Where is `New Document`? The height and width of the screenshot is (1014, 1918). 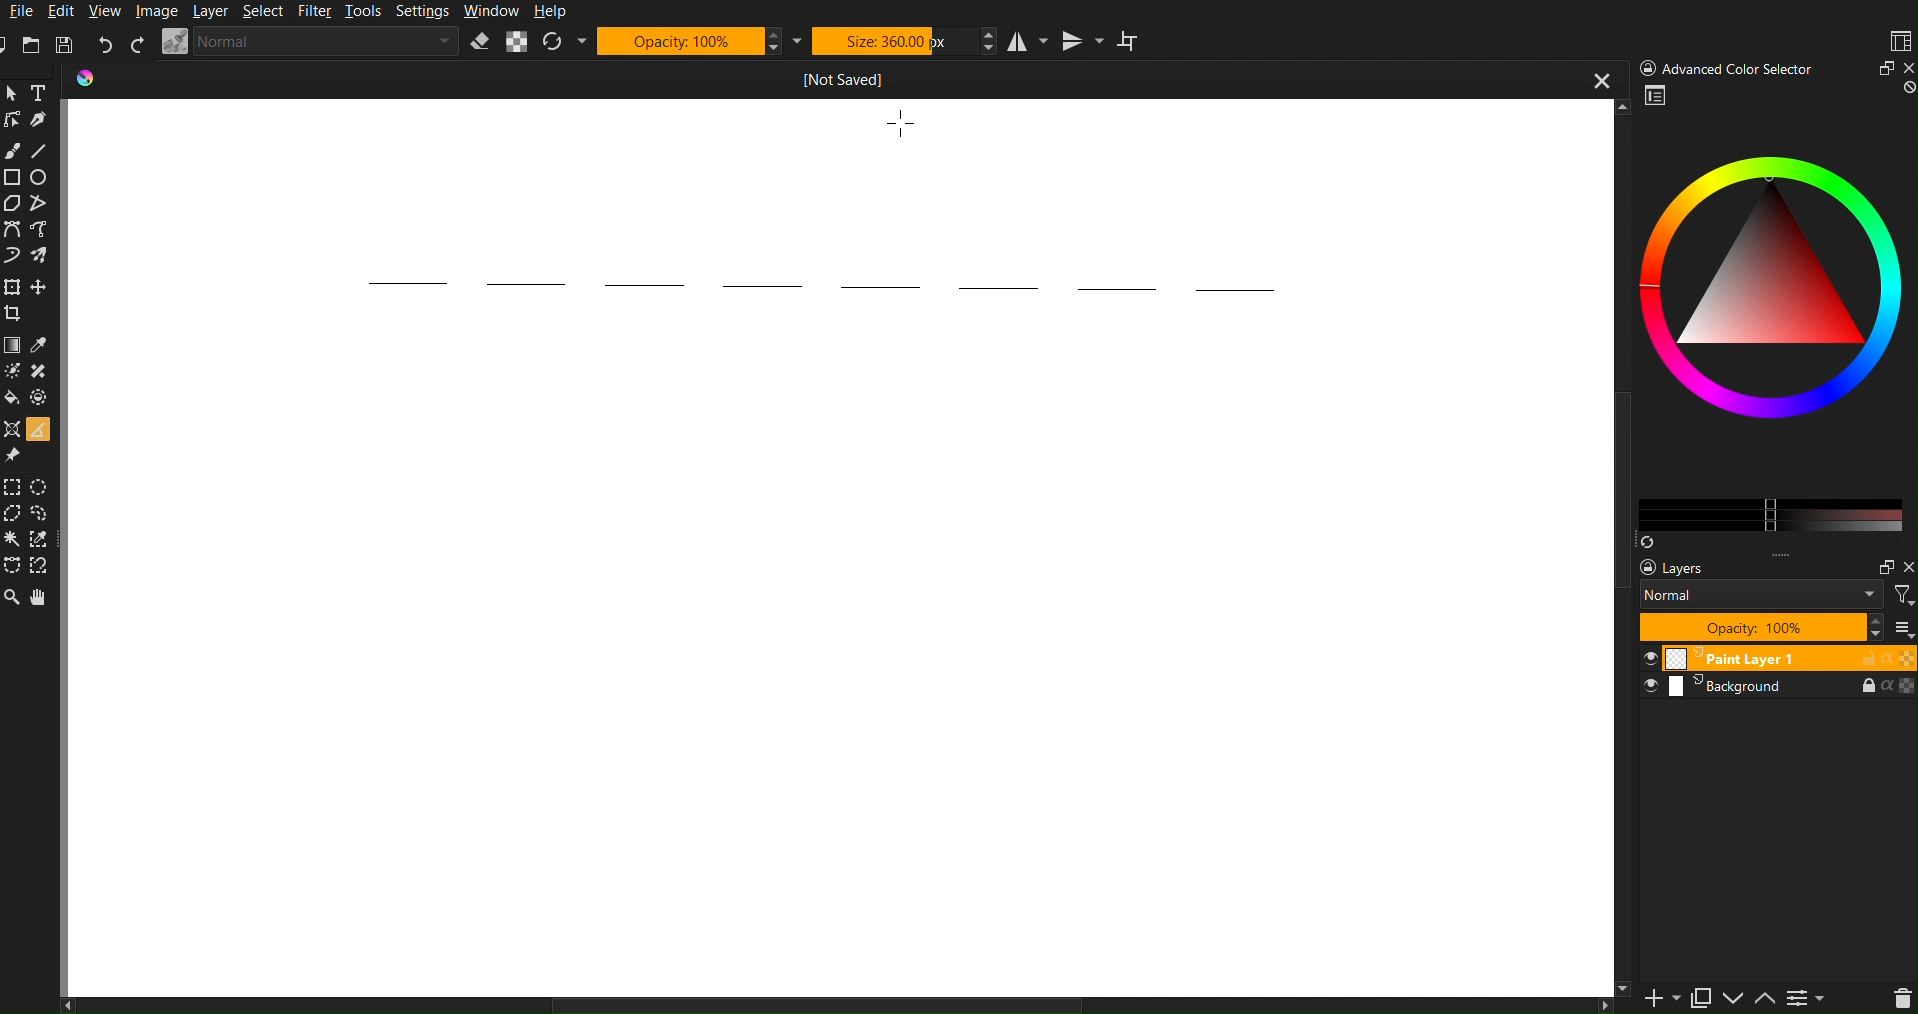 New Document is located at coordinates (12, 45).